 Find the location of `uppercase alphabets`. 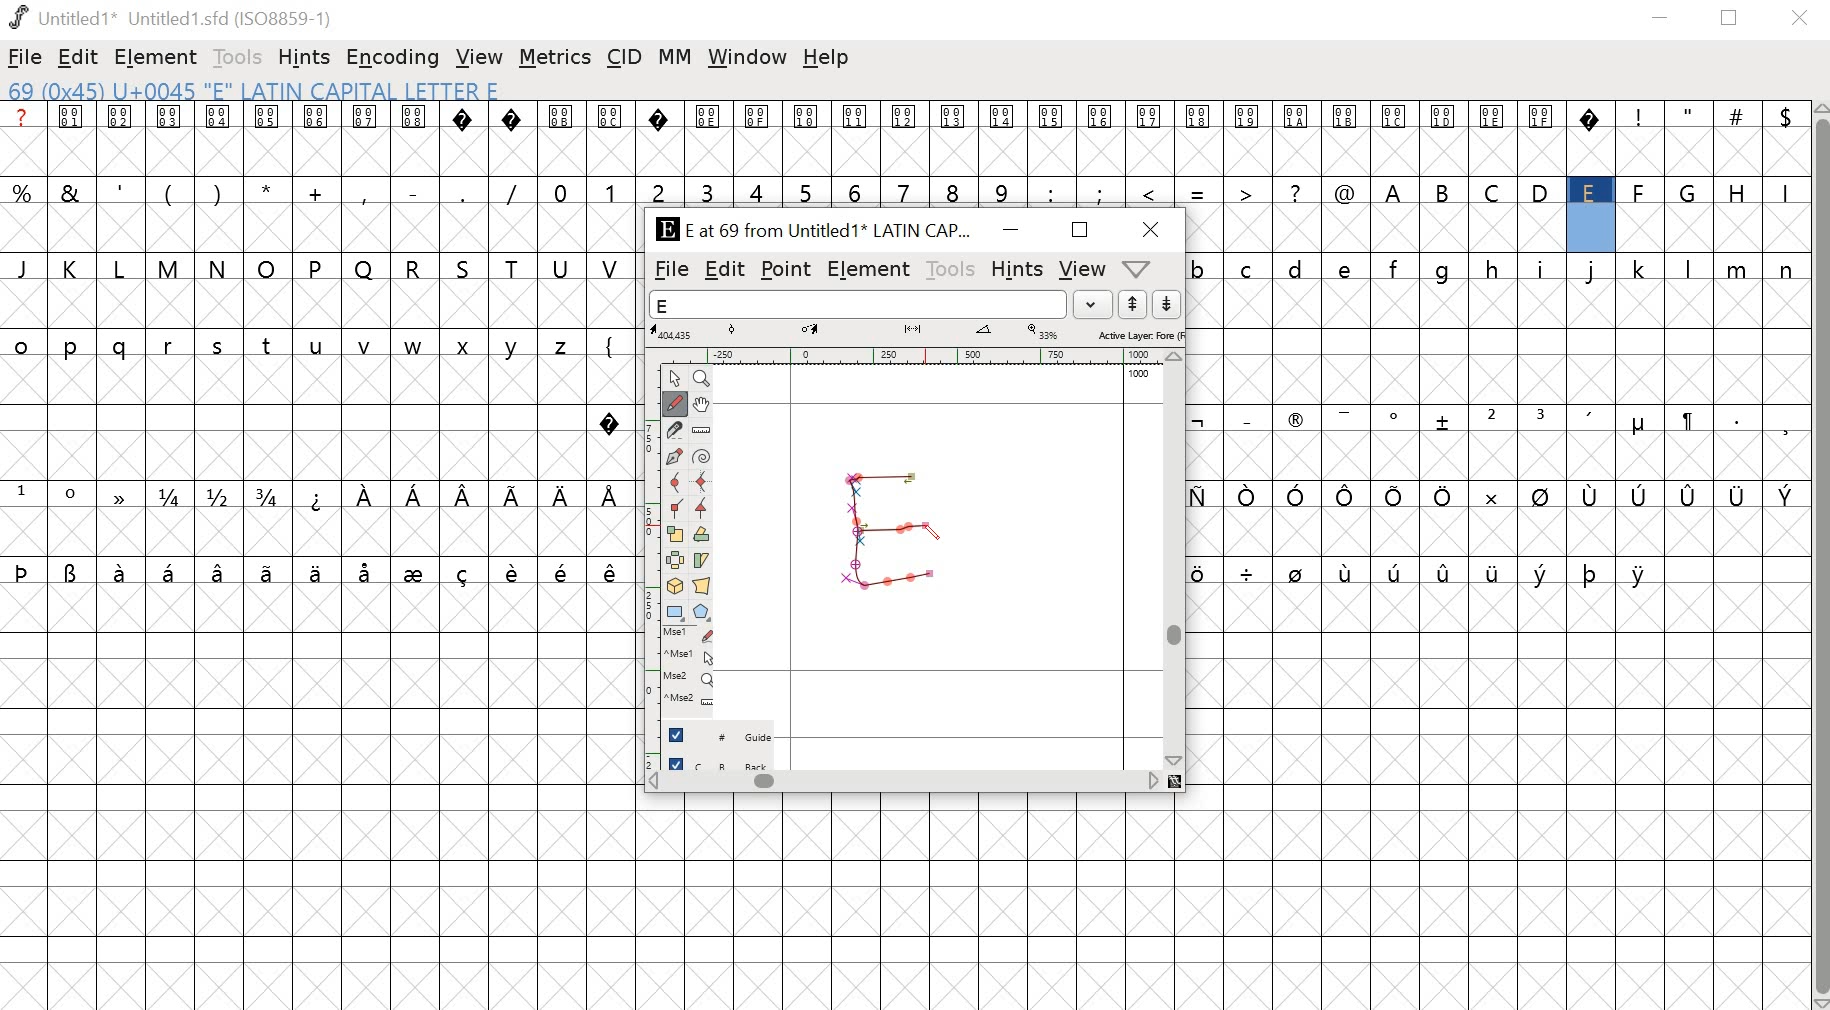

uppercase alphabets is located at coordinates (1592, 192).